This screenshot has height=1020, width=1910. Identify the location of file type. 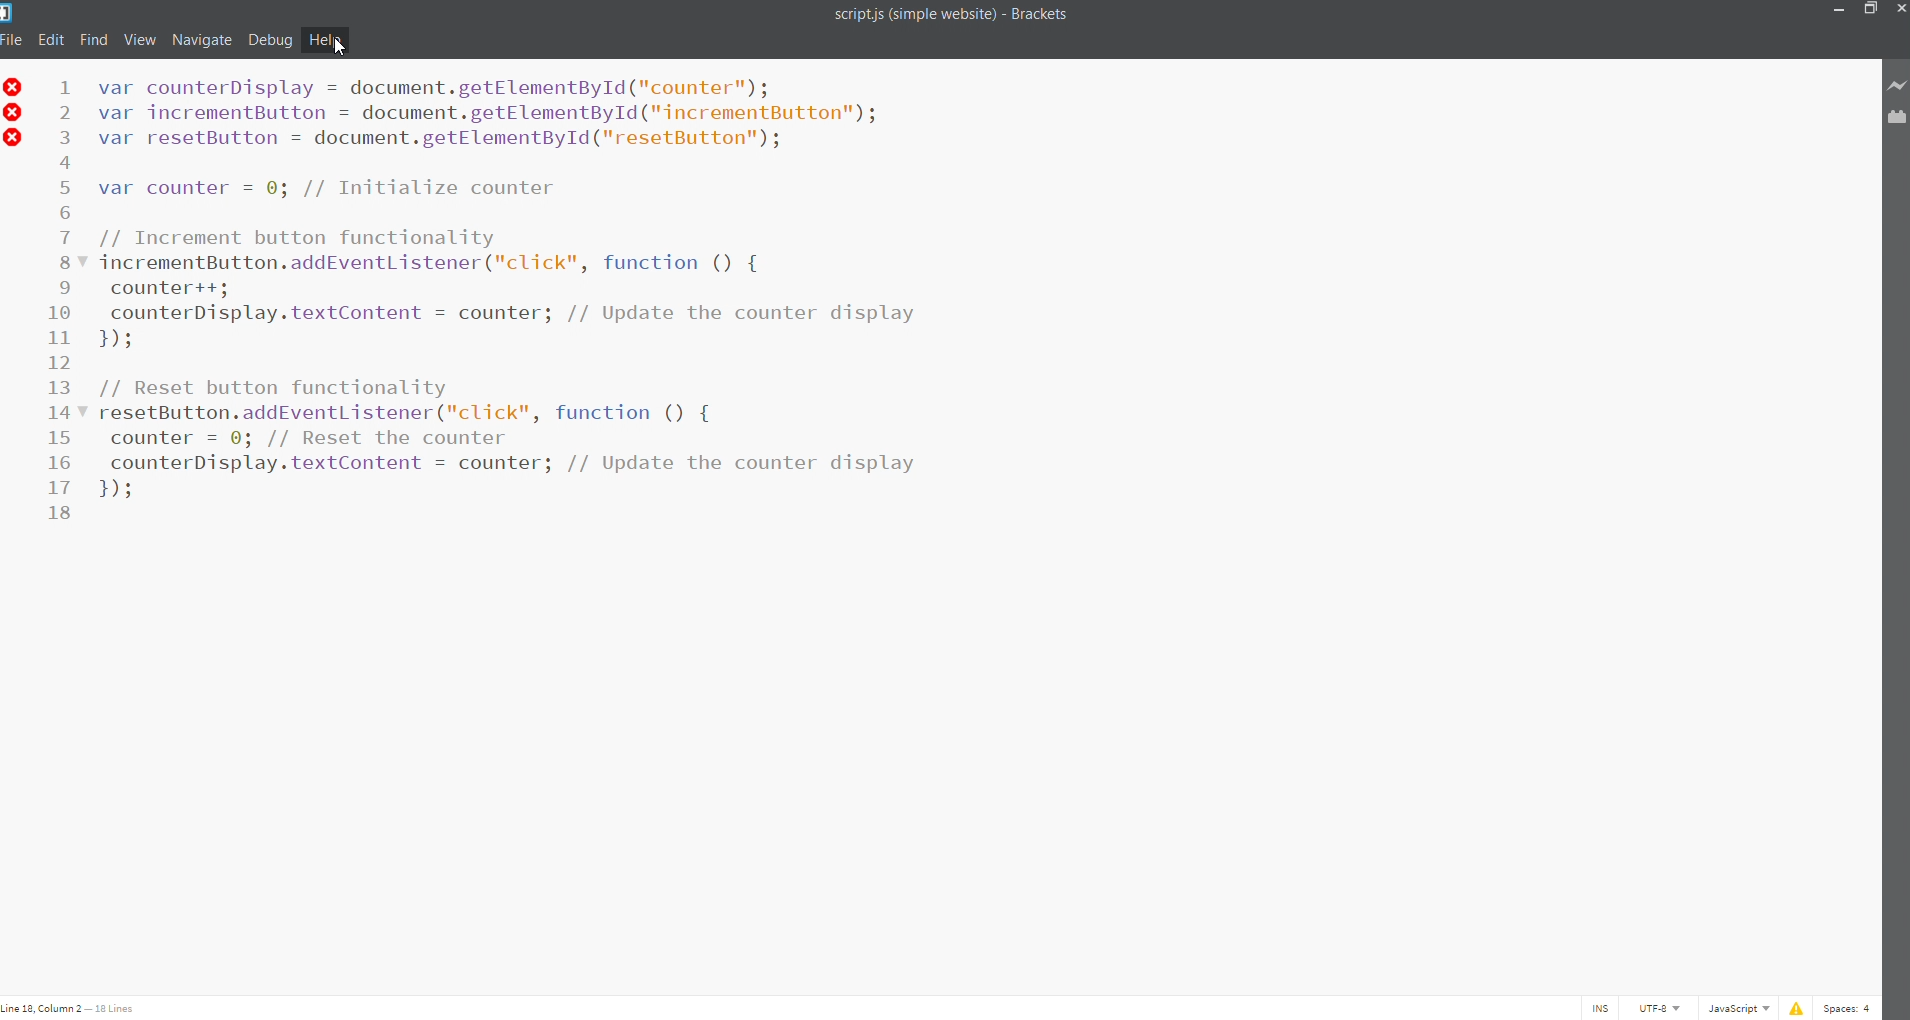
(1736, 1008).